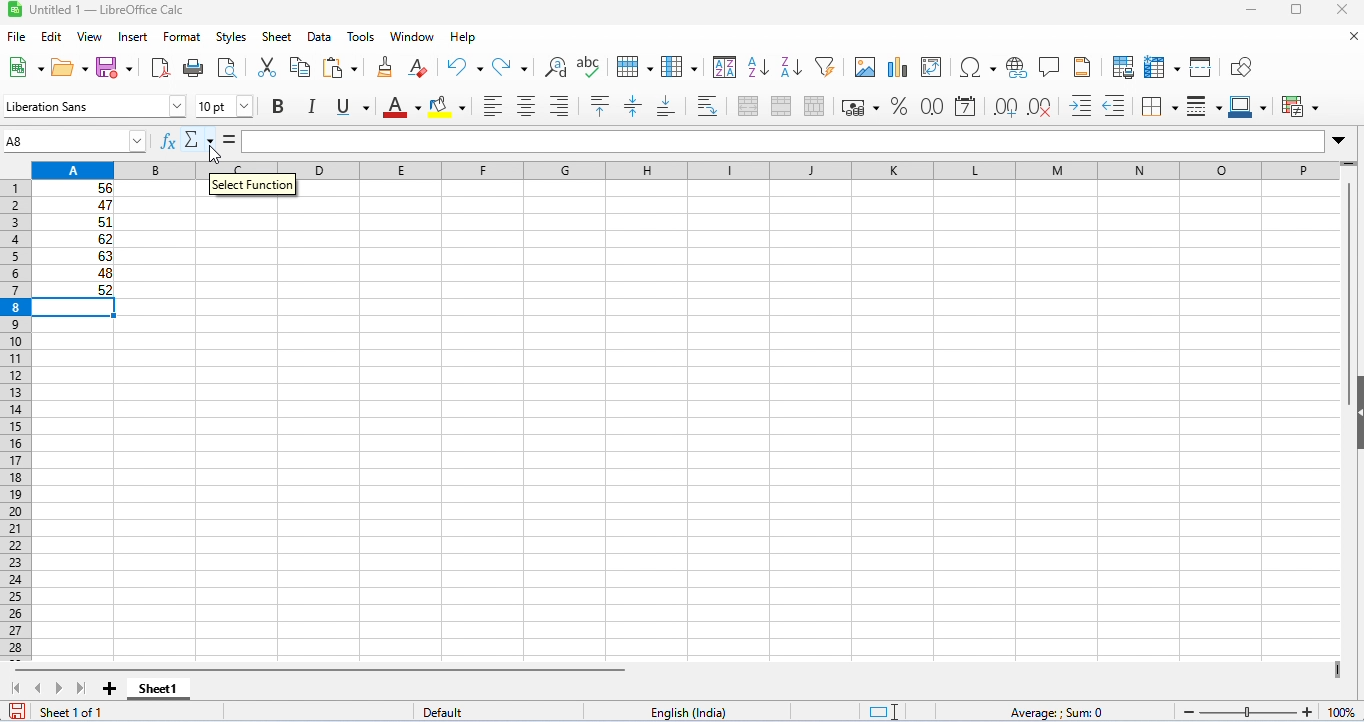 The height and width of the screenshot is (722, 1364). I want to click on lign bottom, so click(666, 107).